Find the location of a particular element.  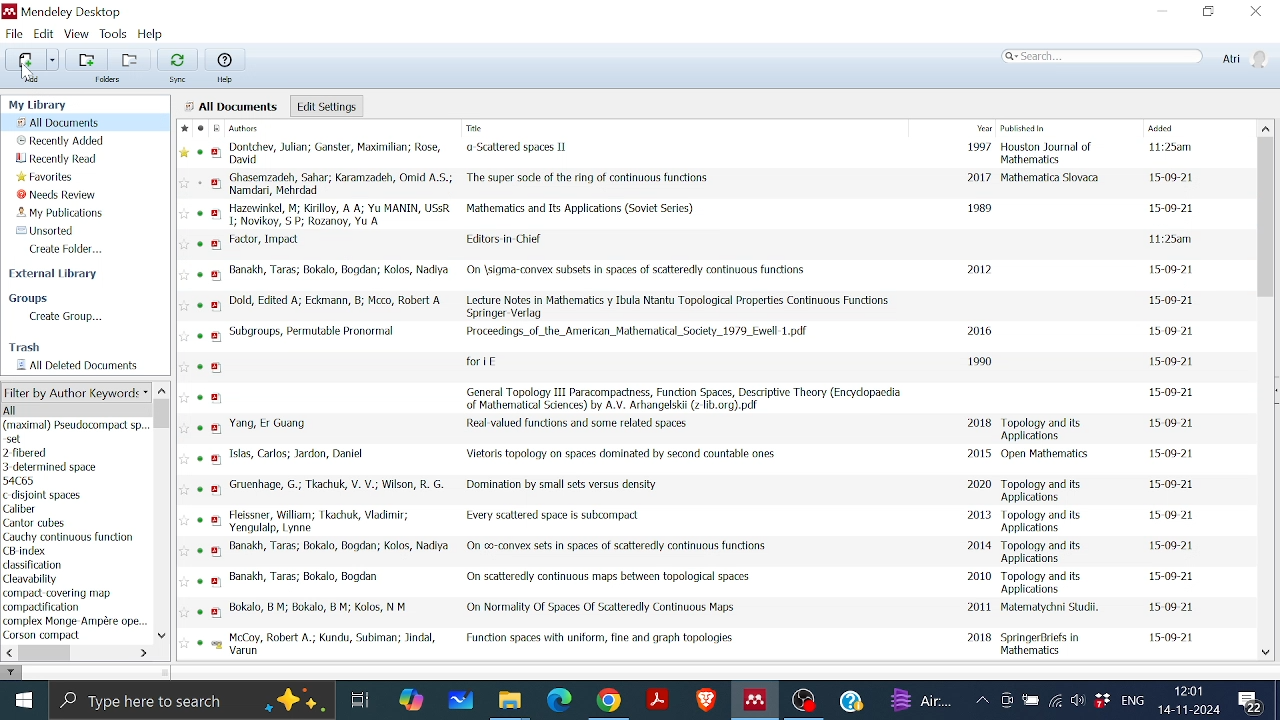

Profile is located at coordinates (1245, 60).